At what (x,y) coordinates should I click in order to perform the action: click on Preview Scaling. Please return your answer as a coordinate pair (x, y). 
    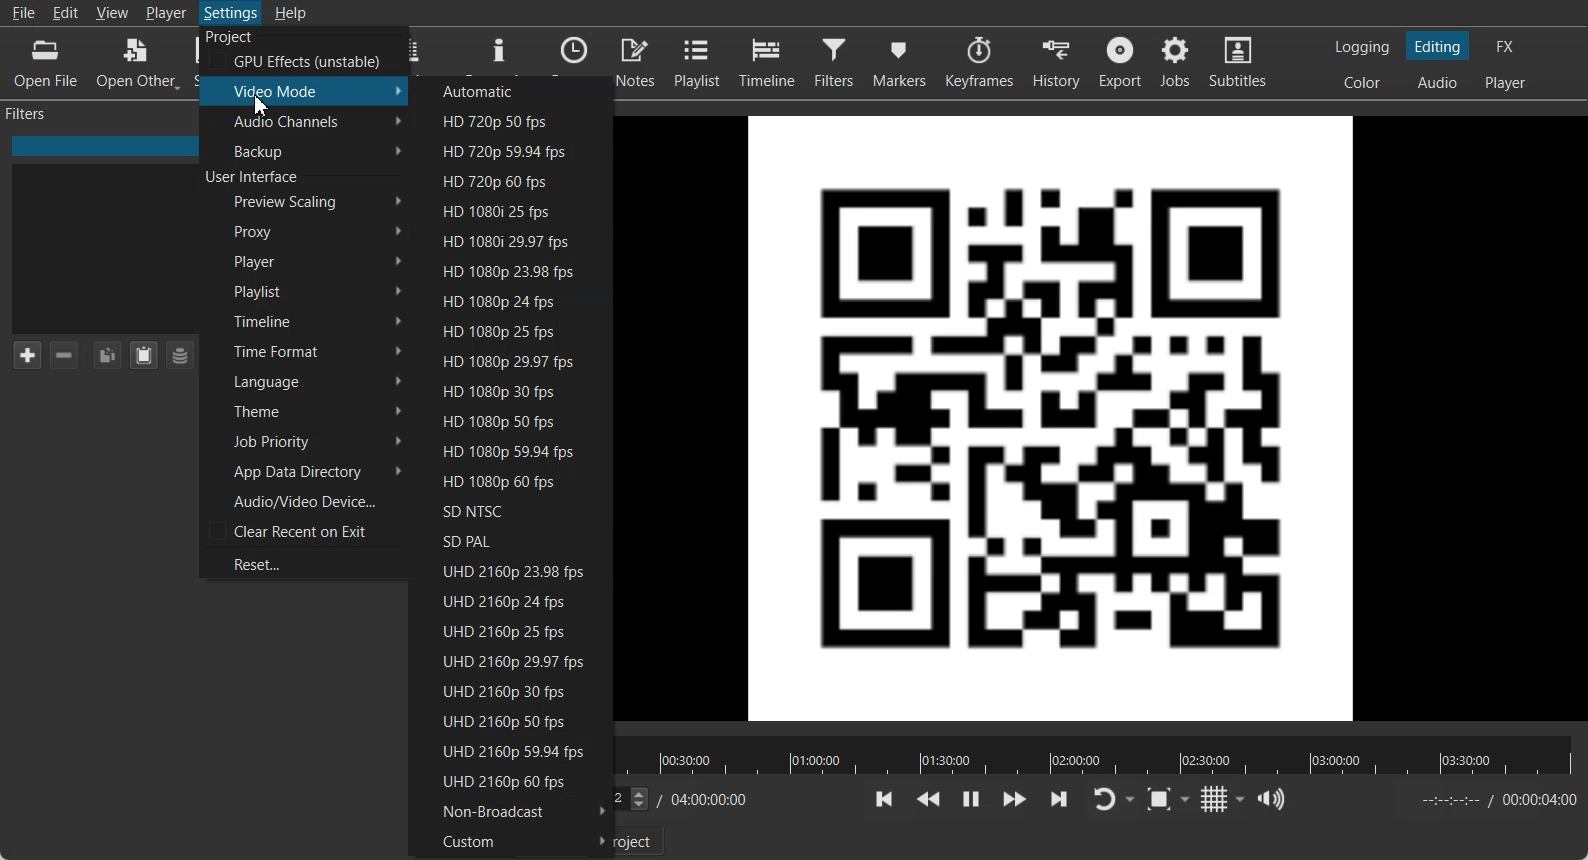
    Looking at the image, I should click on (305, 202).